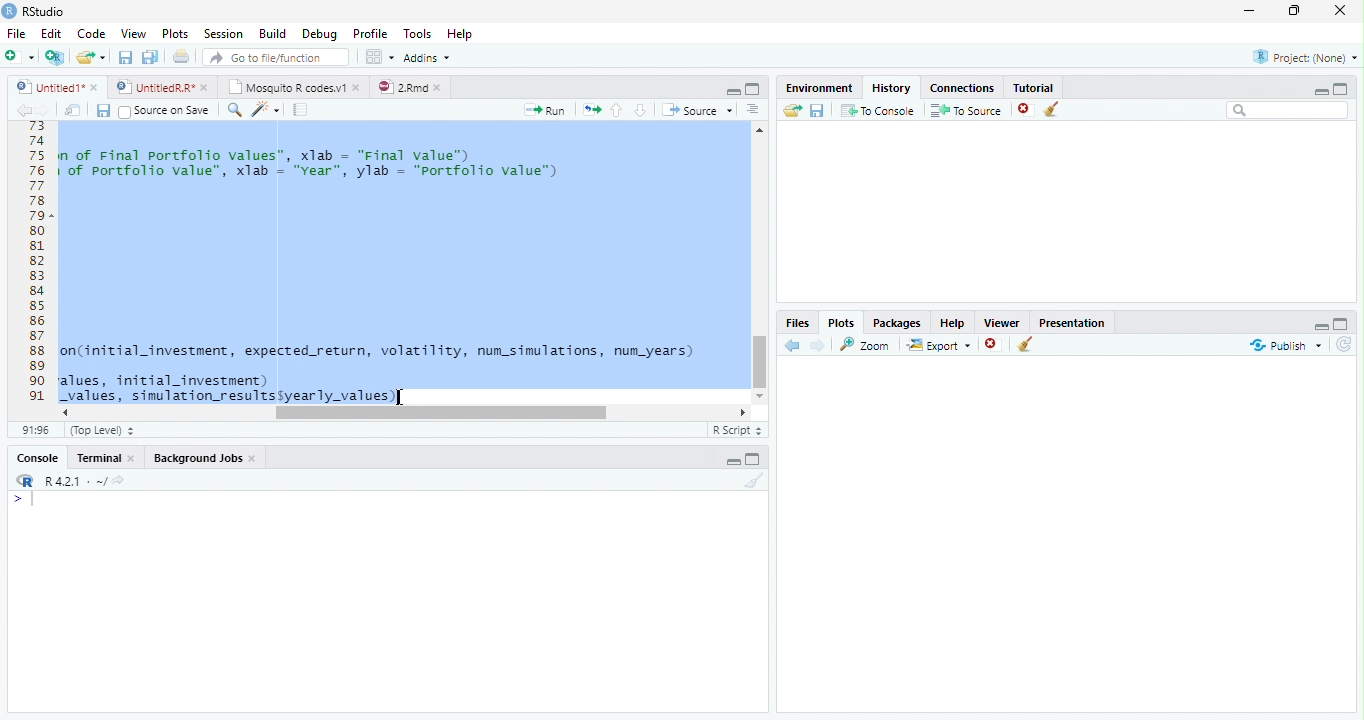 Image resolution: width=1364 pixels, height=720 pixels. What do you see at coordinates (379, 57) in the screenshot?
I see `Workspace Panes` at bounding box center [379, 57].